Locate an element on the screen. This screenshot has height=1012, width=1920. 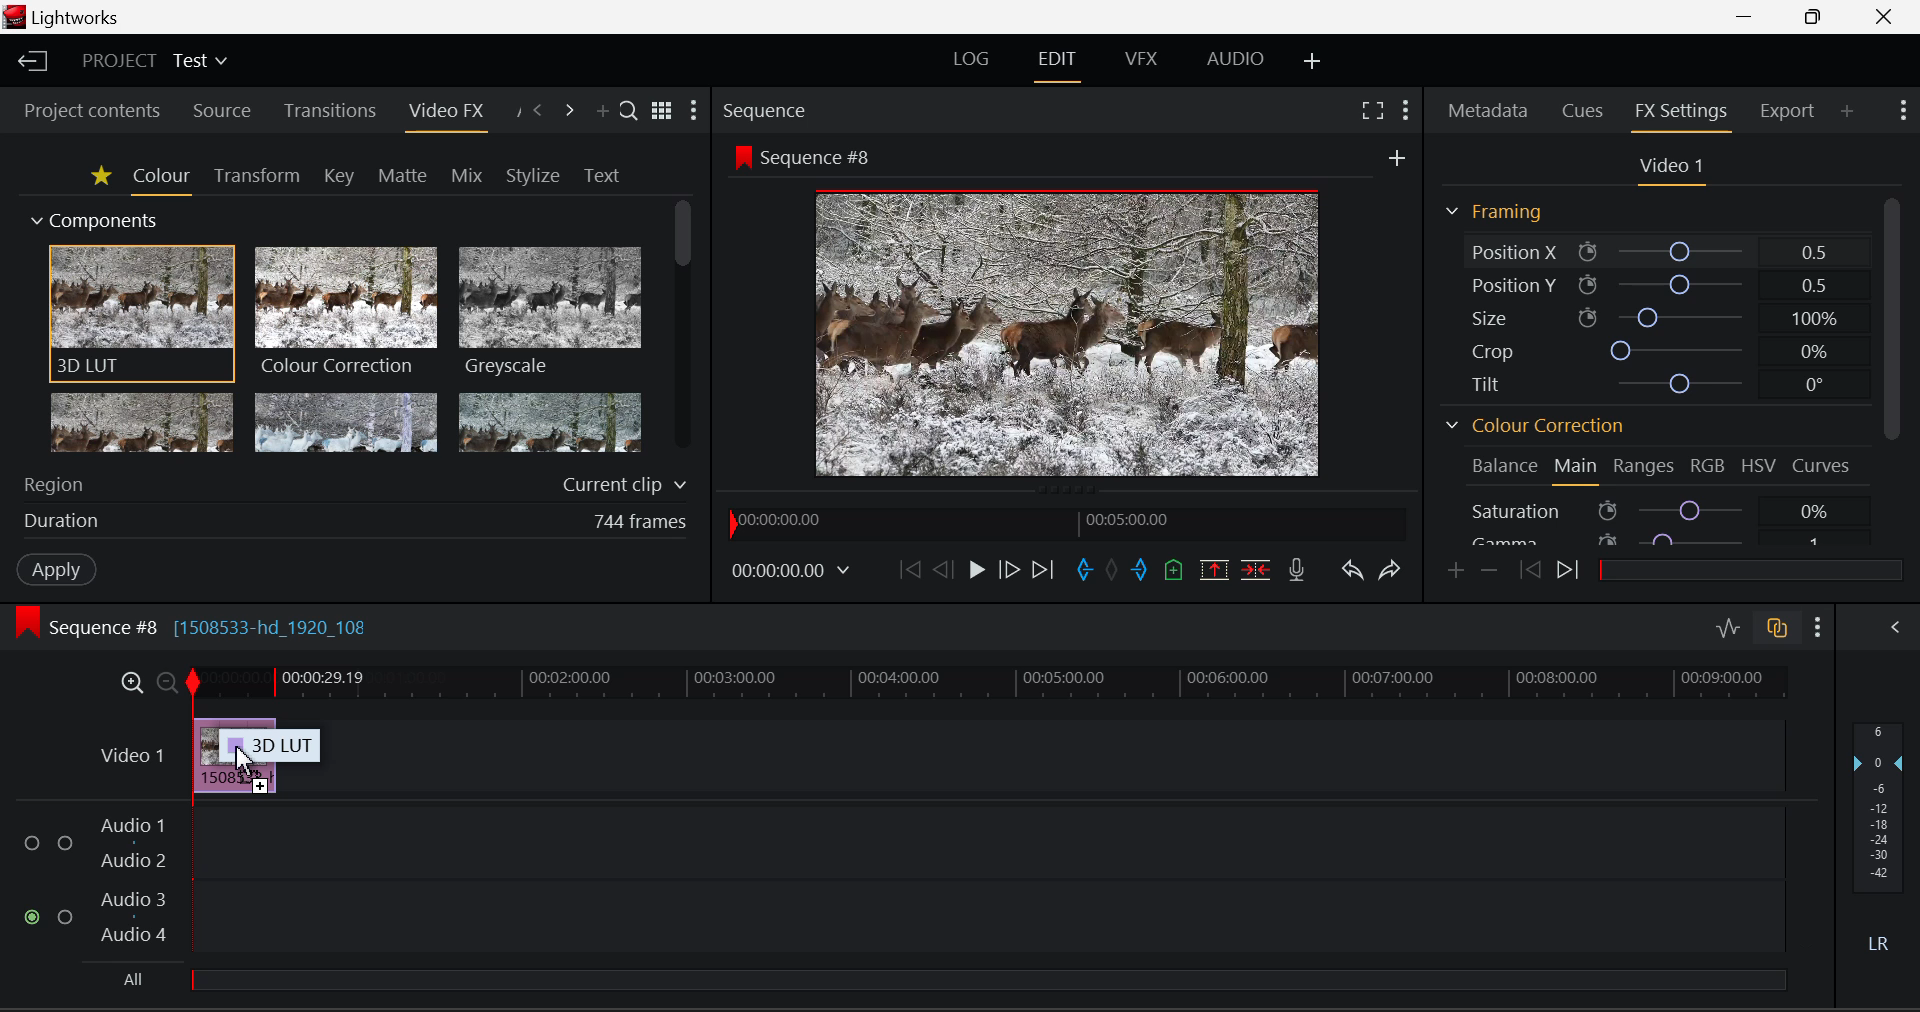
Video FX Panel Open is located at coordinates (448, 115).